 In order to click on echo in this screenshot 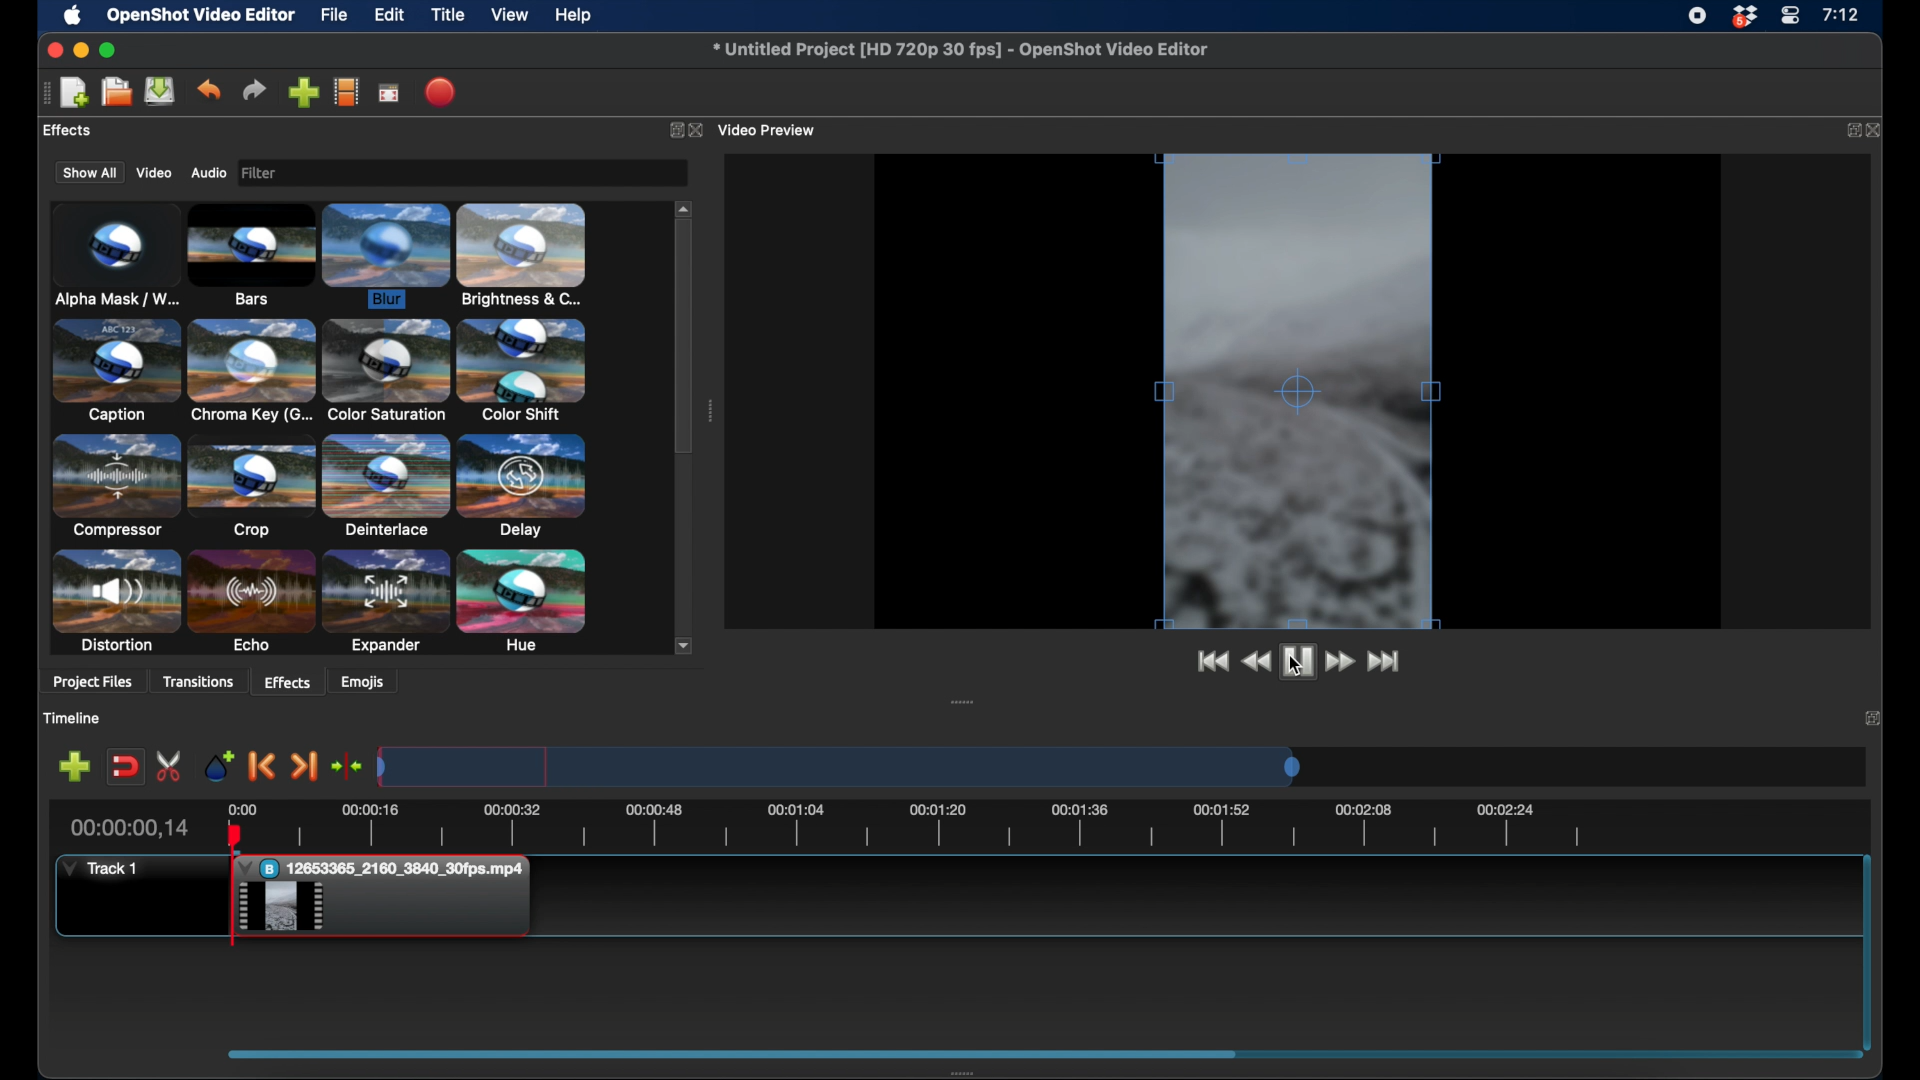, I will do `click(251, 602)`.